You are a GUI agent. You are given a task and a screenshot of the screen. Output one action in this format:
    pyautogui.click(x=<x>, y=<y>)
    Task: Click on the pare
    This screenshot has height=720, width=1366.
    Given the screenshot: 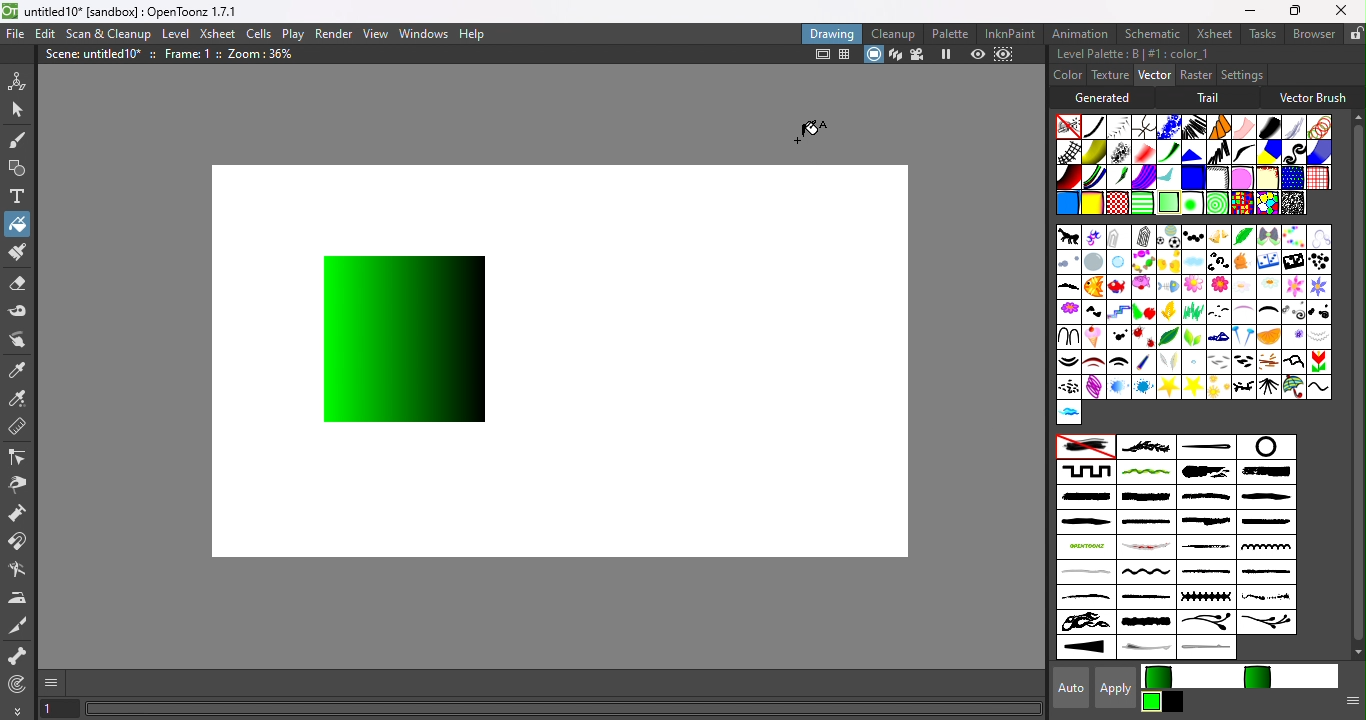 What is the action you would take?
    pyautogui.click(x=1069, y=362)
    